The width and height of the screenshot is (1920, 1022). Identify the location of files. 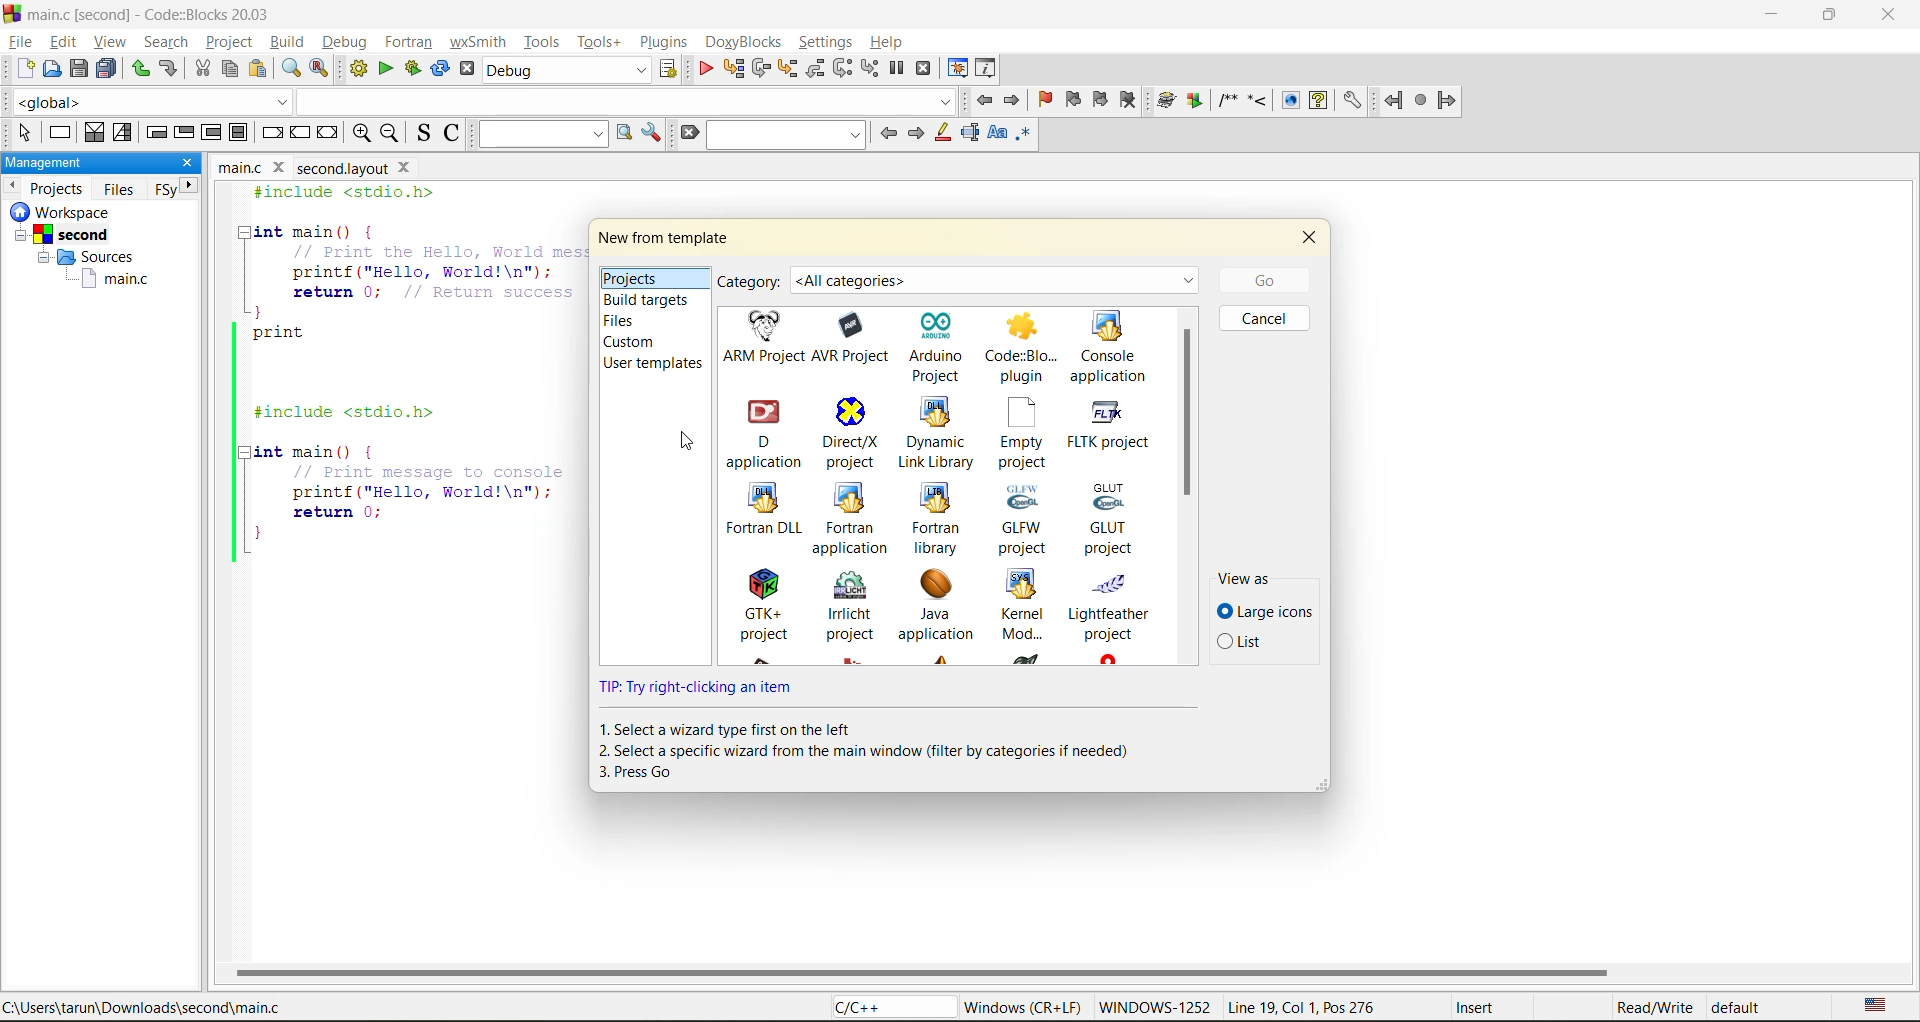
(632, 323).